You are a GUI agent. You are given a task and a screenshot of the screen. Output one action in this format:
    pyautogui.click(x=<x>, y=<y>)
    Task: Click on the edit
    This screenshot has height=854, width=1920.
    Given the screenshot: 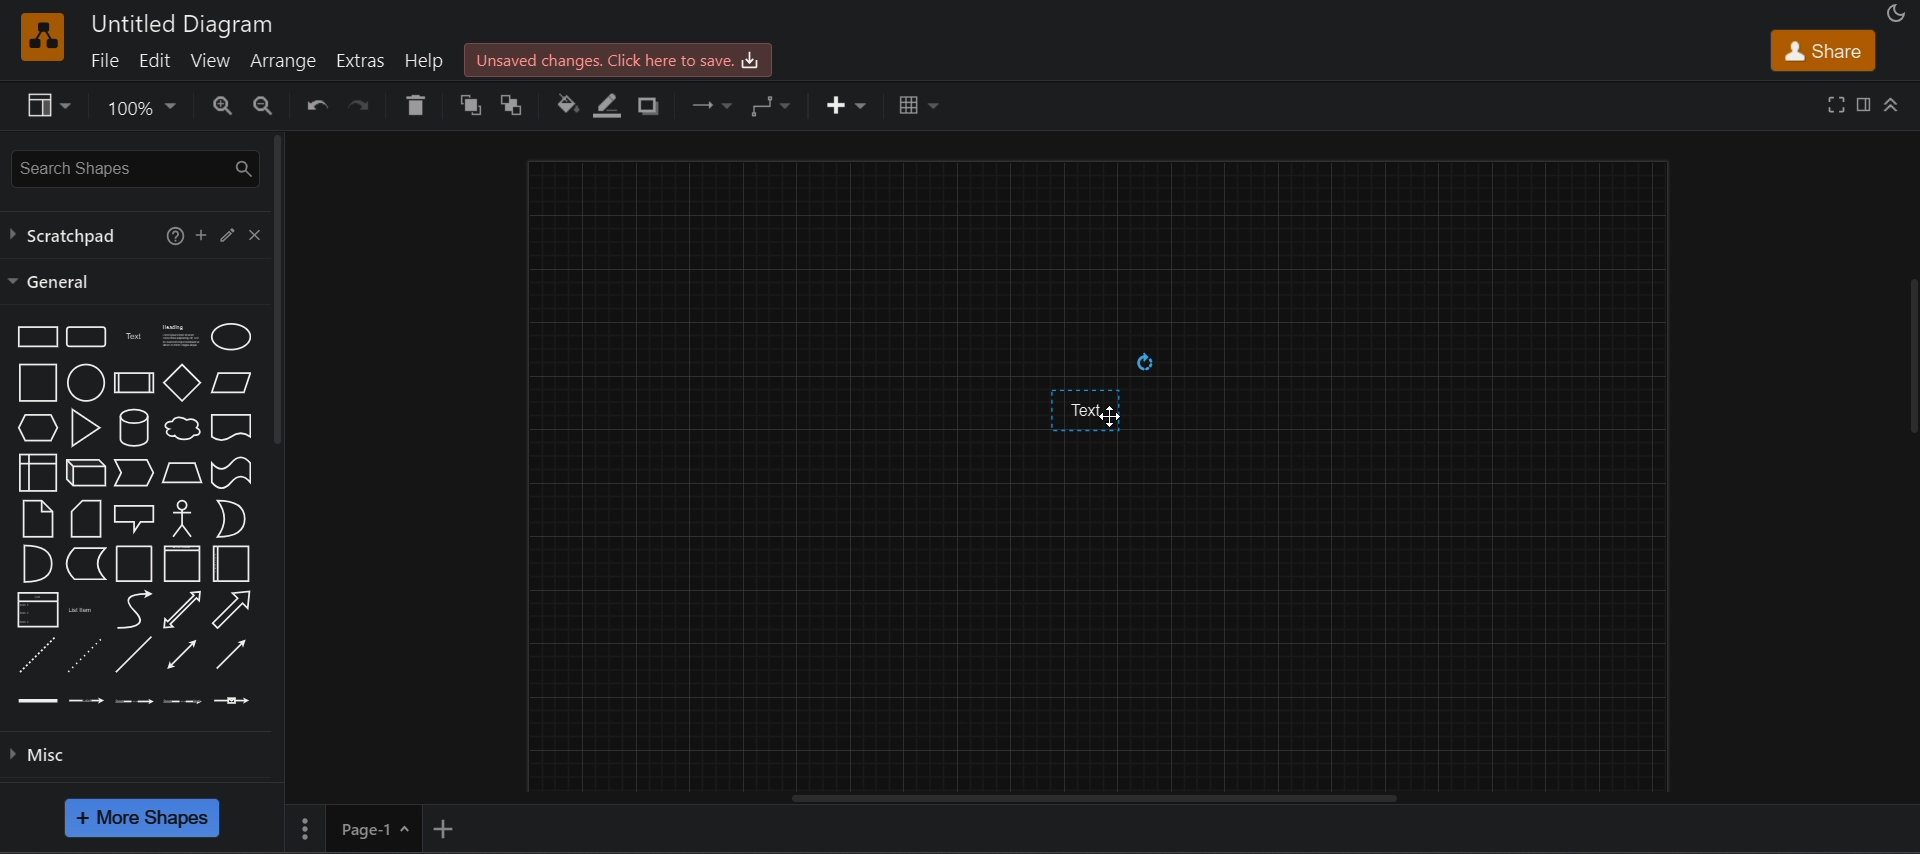 What is the action you would take?
    pyautogui.click(x=228, y=234)
    